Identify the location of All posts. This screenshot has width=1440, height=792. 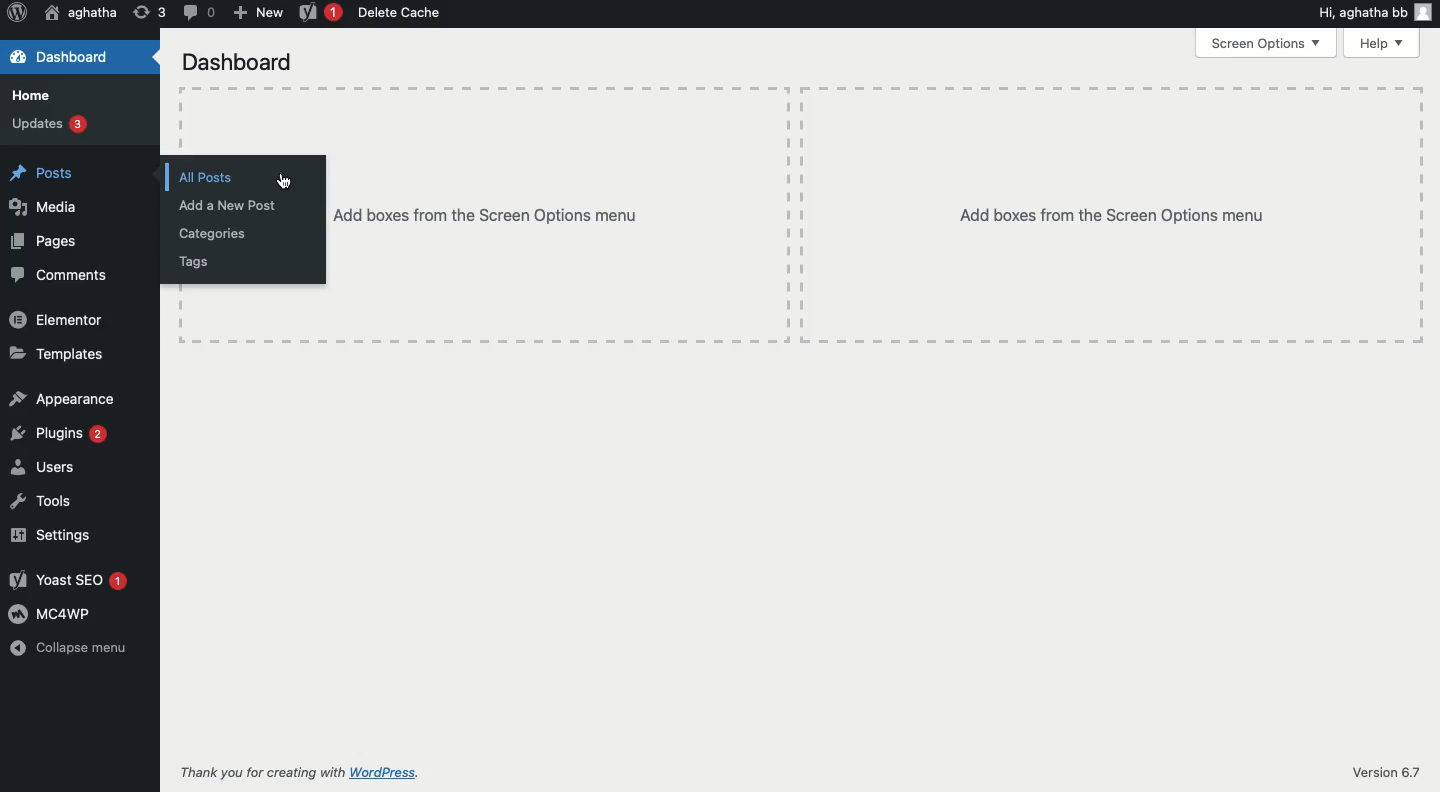
(198, 177).